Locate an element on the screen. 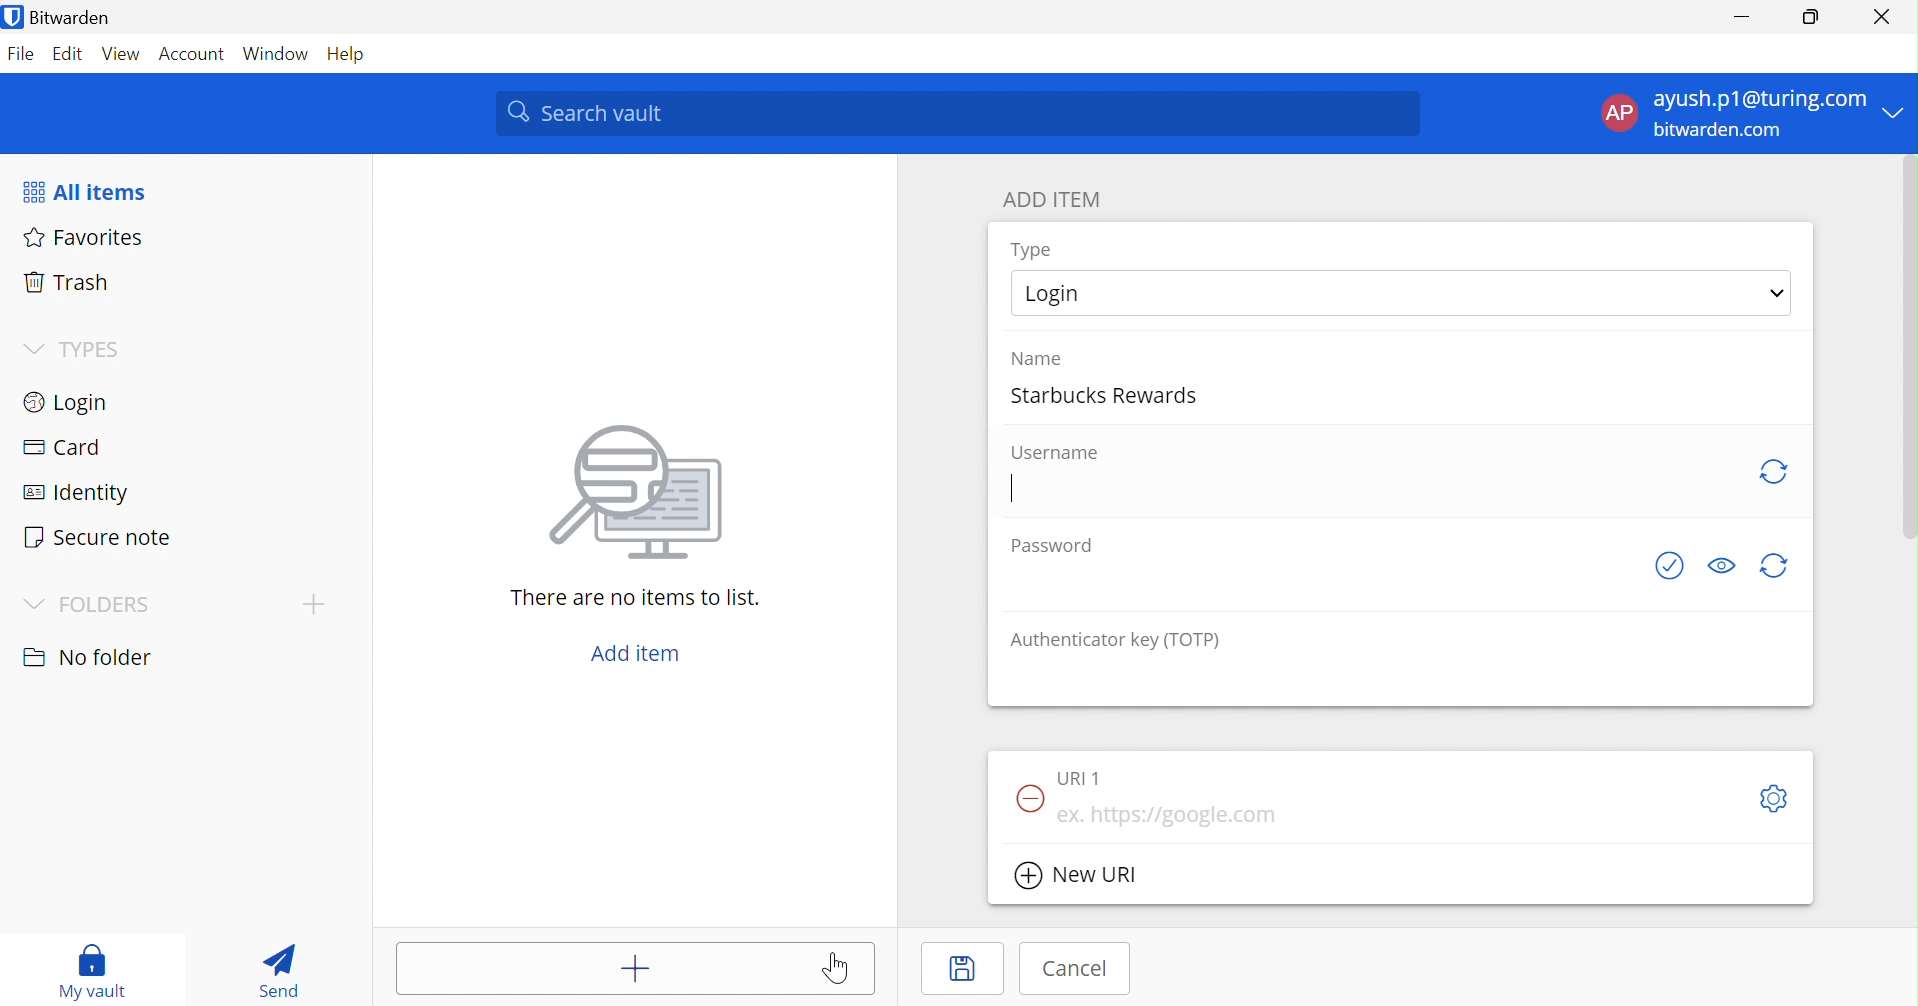 Image resolution: width=1918 pixels, height=1006 pixels. Regenerate username is located at coordinates (1772, 472).